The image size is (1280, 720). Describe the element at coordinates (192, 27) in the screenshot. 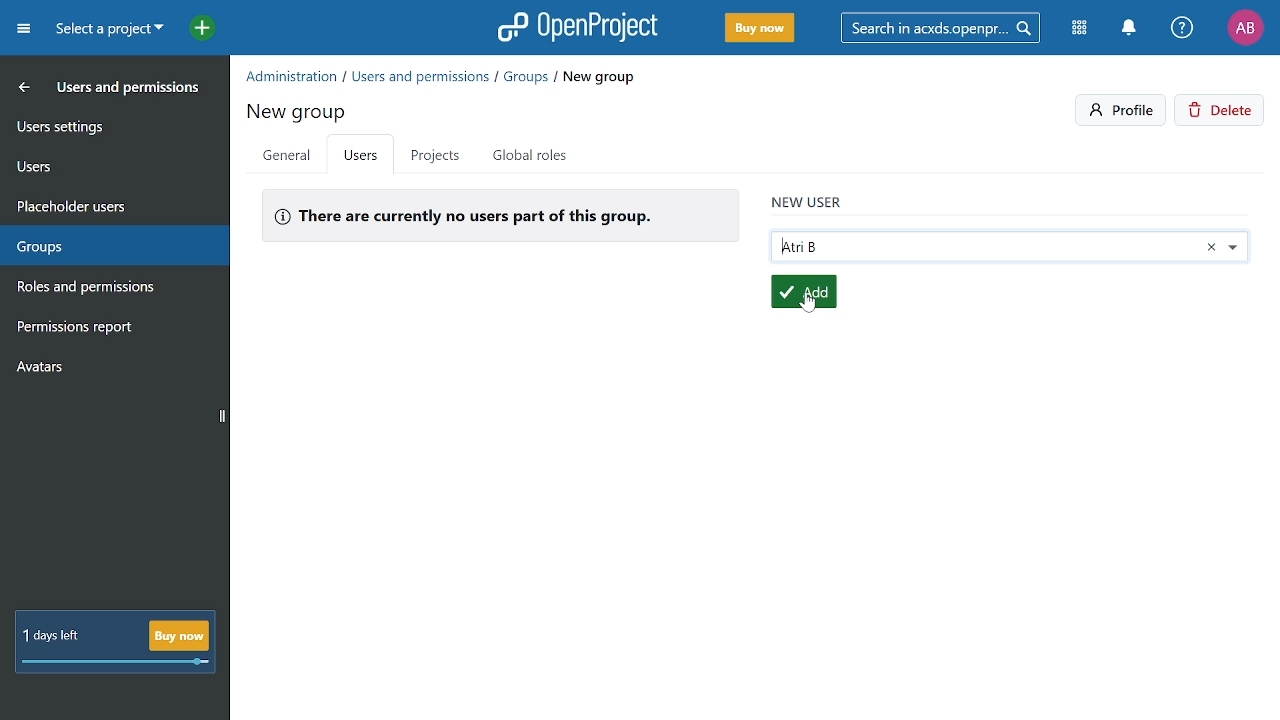

I see `Open quick add menu` at that location.